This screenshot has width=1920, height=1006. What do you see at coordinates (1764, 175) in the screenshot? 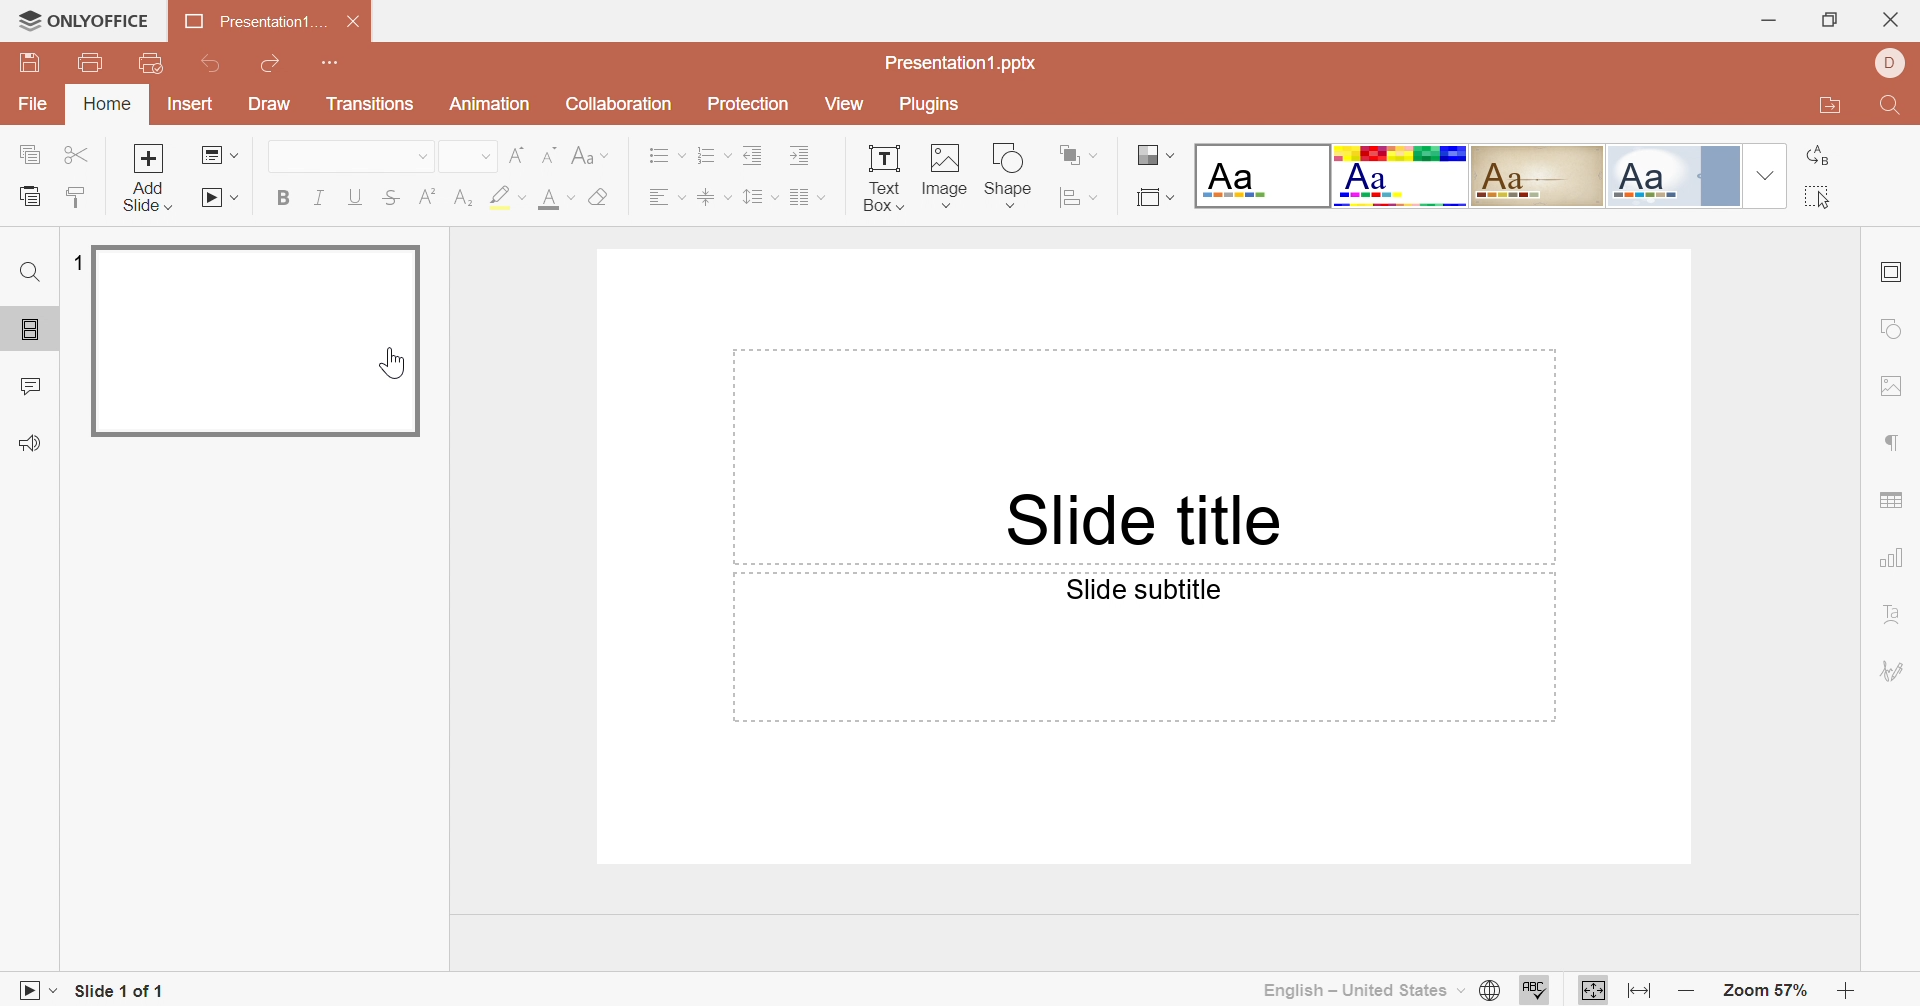
I see `Drop Down` at bounding box center [1764, 175].